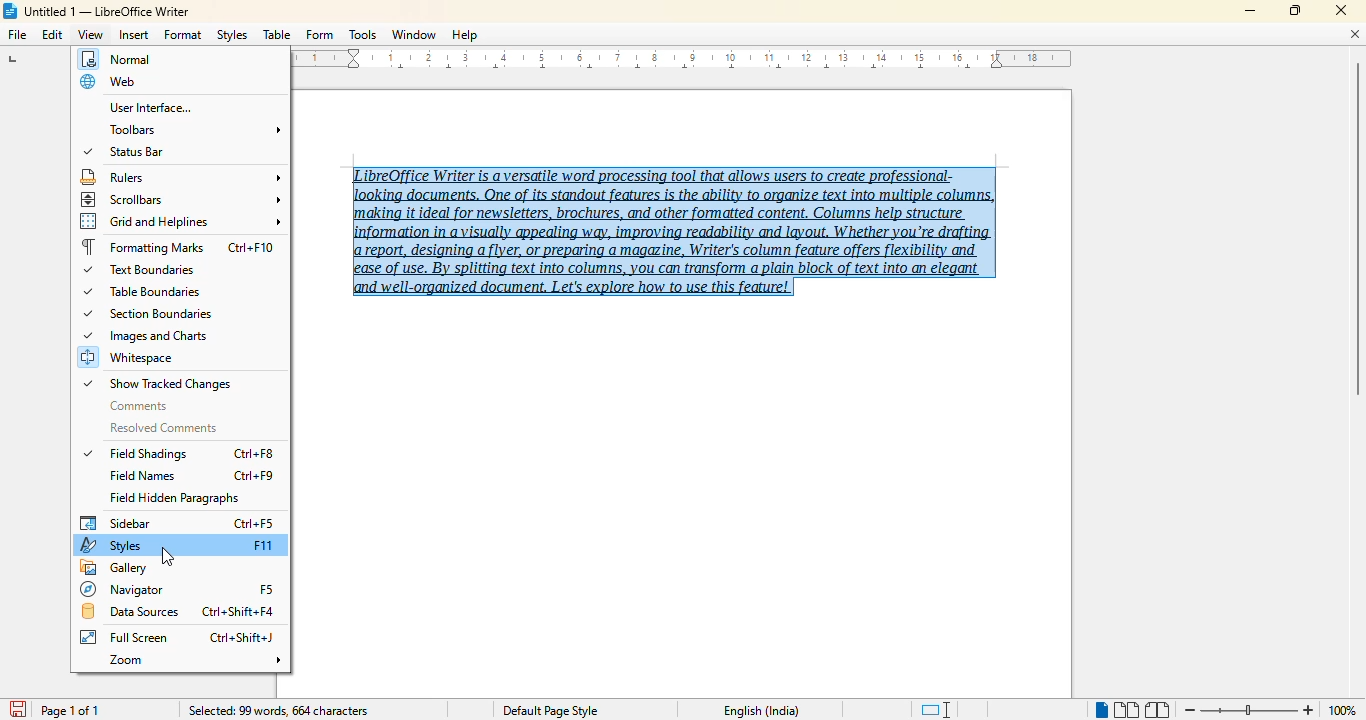 This screenshot has height=720, width=1366. I want to click on section boundaries, so click(150, 313).